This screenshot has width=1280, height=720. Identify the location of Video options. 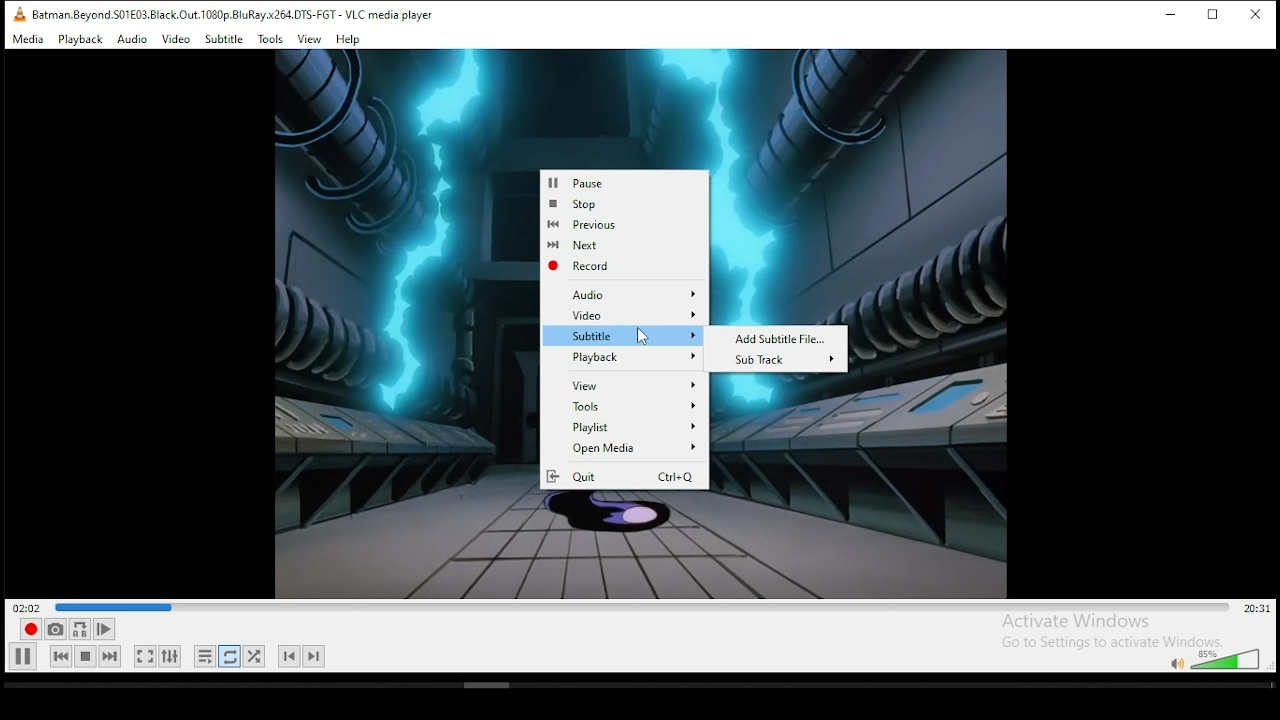
(625, 315).